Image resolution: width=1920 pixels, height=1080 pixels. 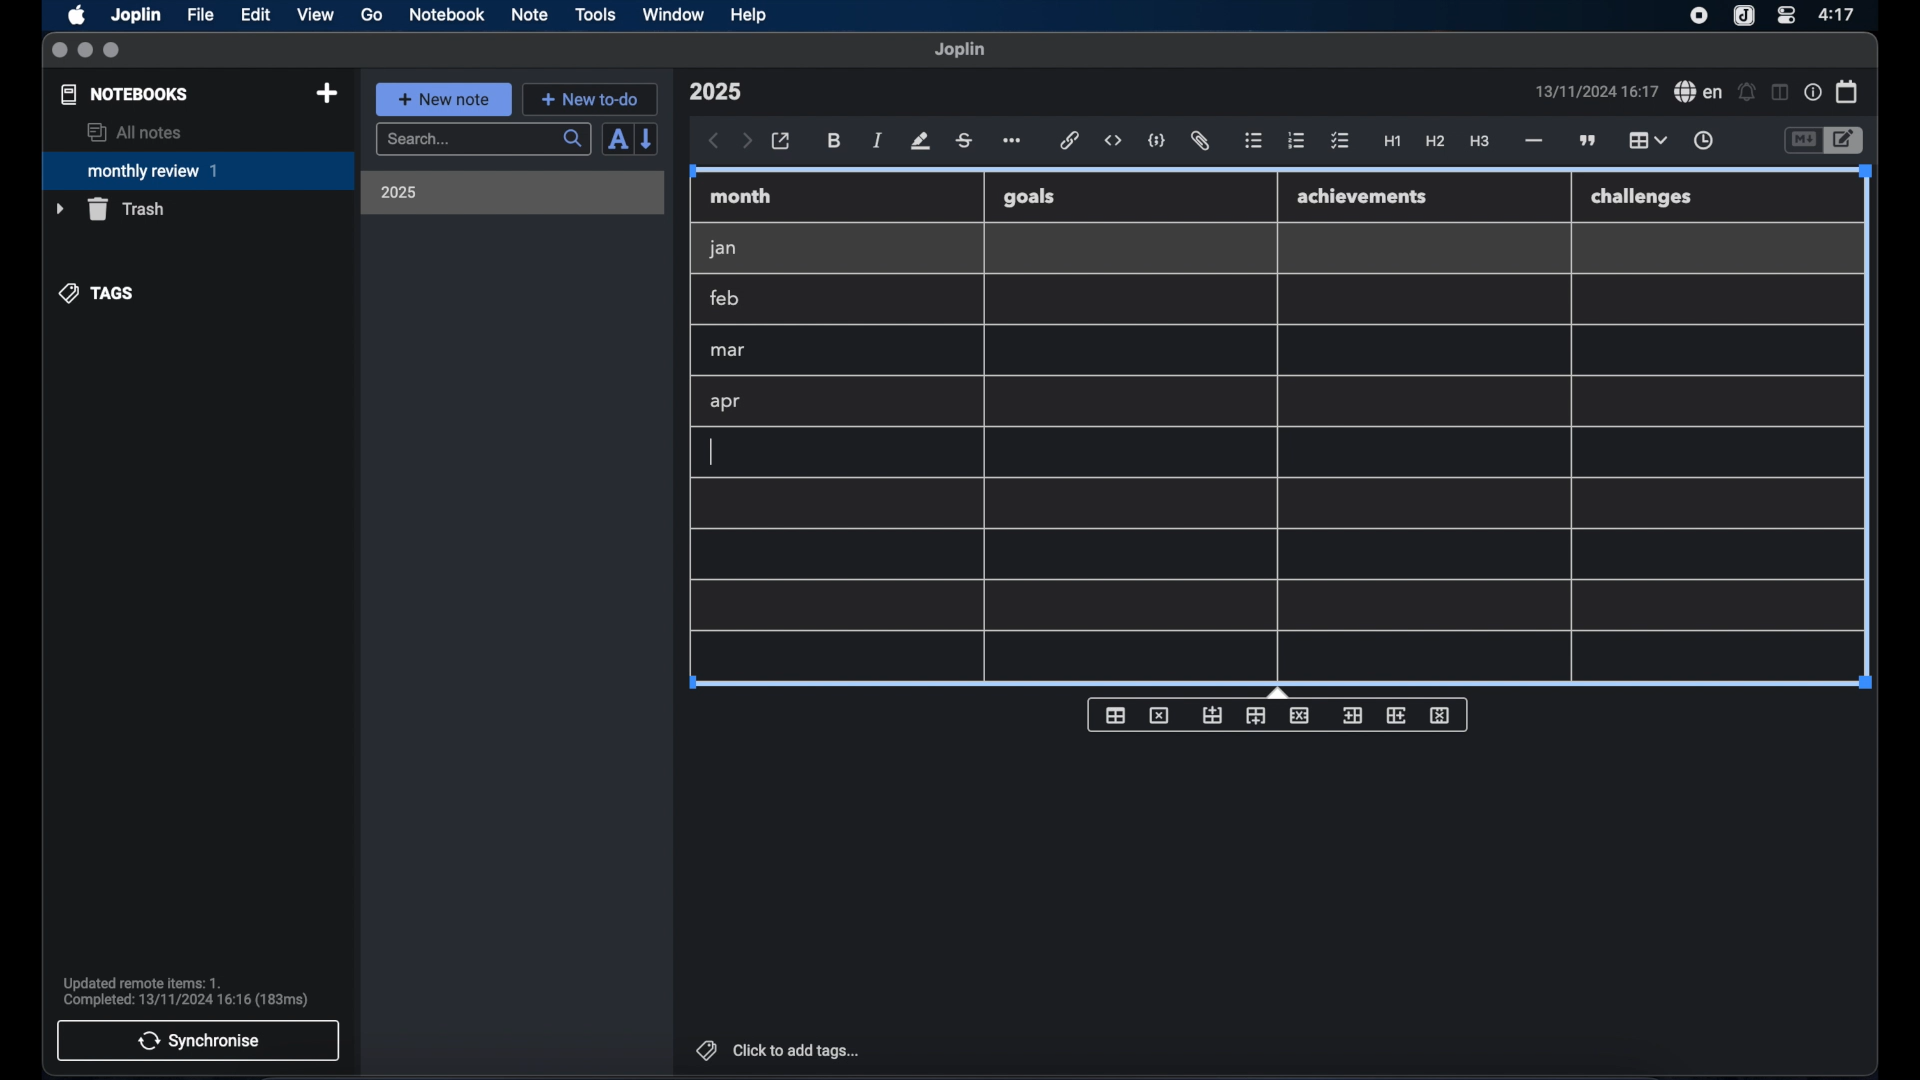 What do you see at coordinates (595, 14) in the screenshot?
I see `tools` at bounding box center [595, 14].